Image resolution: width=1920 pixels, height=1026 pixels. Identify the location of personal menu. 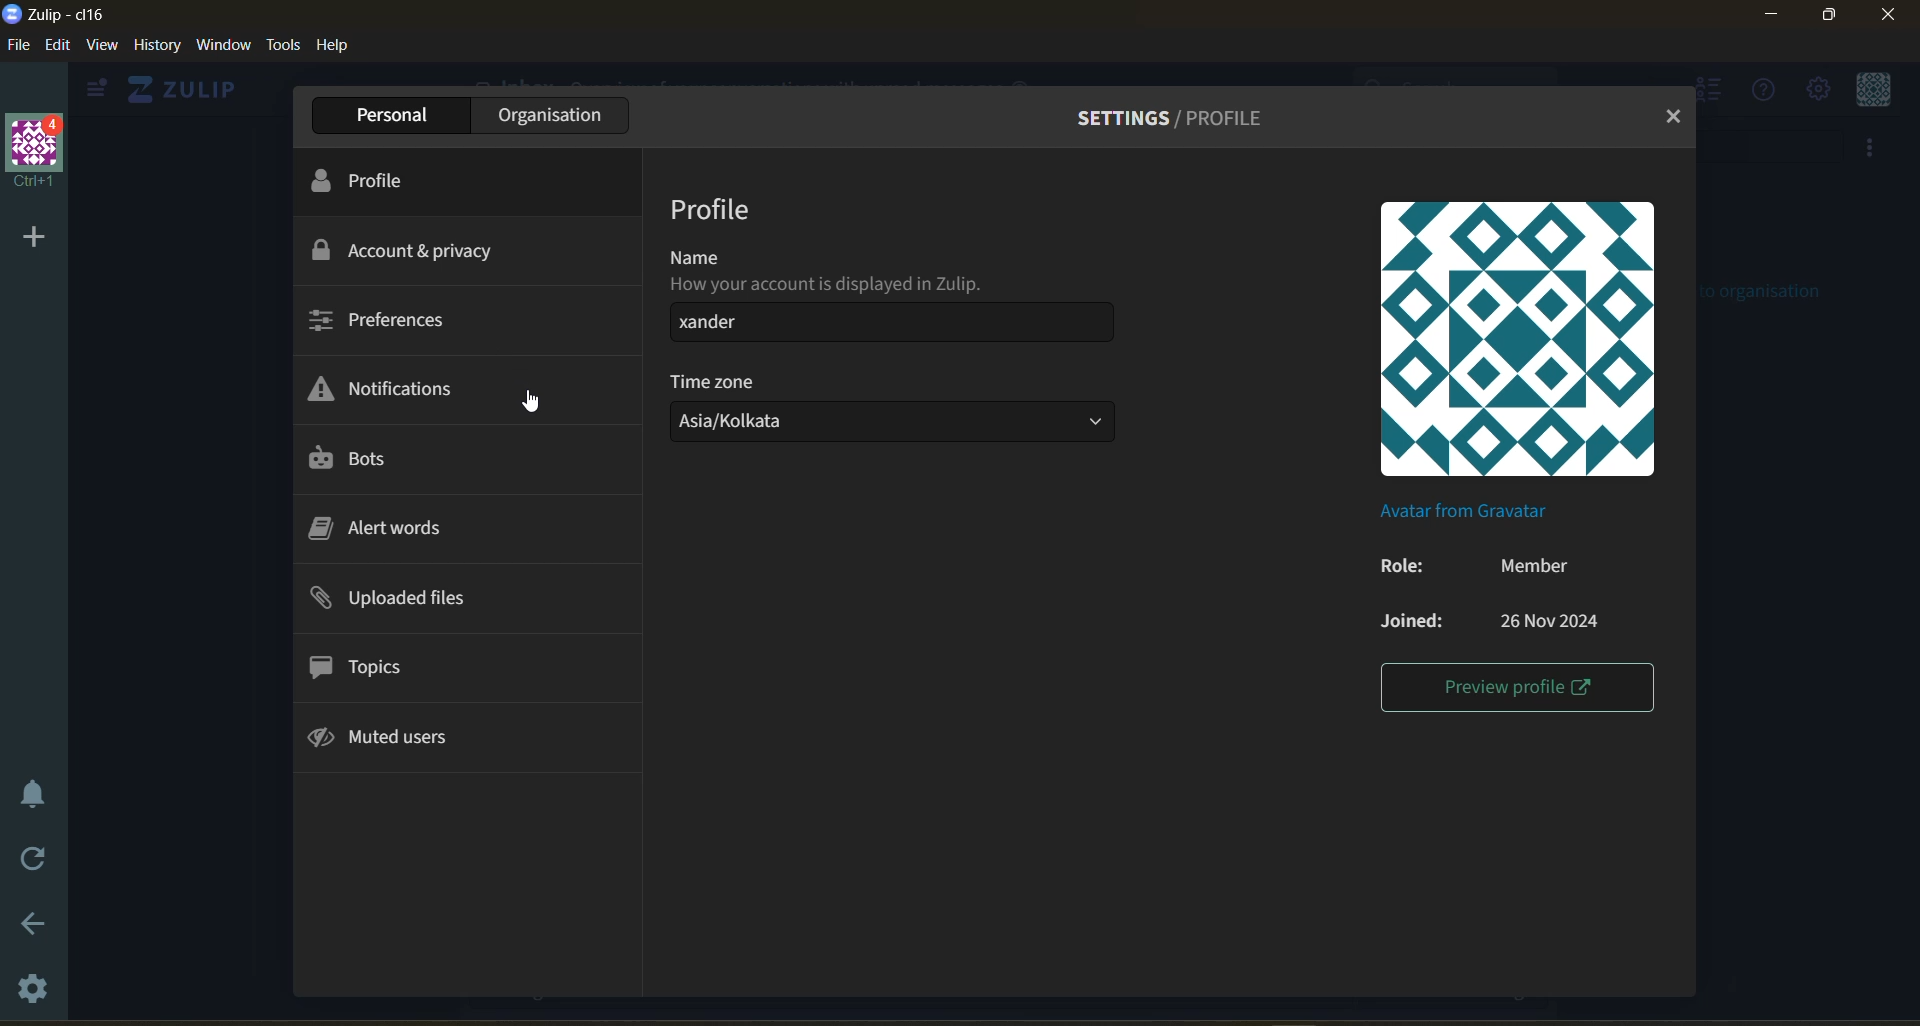
(1873, 89).